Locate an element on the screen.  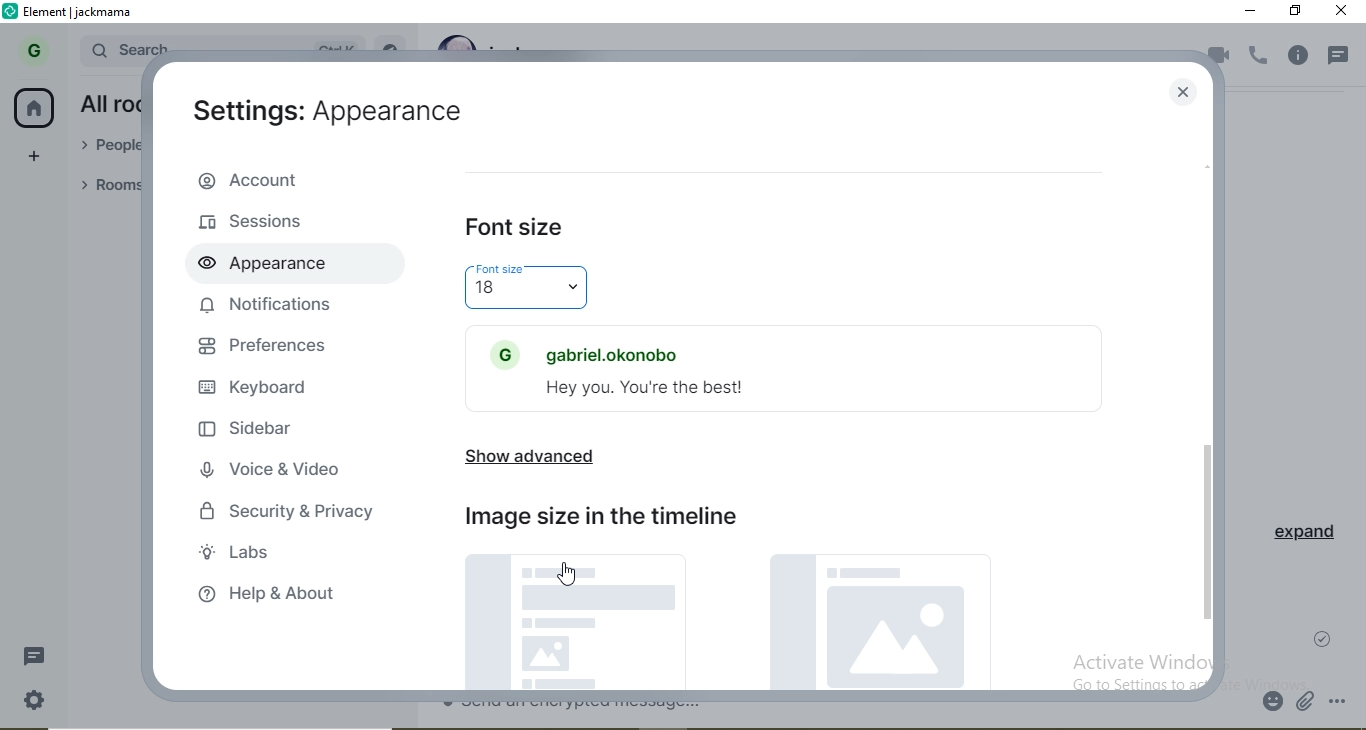
add is located at coordinates (36, 157).